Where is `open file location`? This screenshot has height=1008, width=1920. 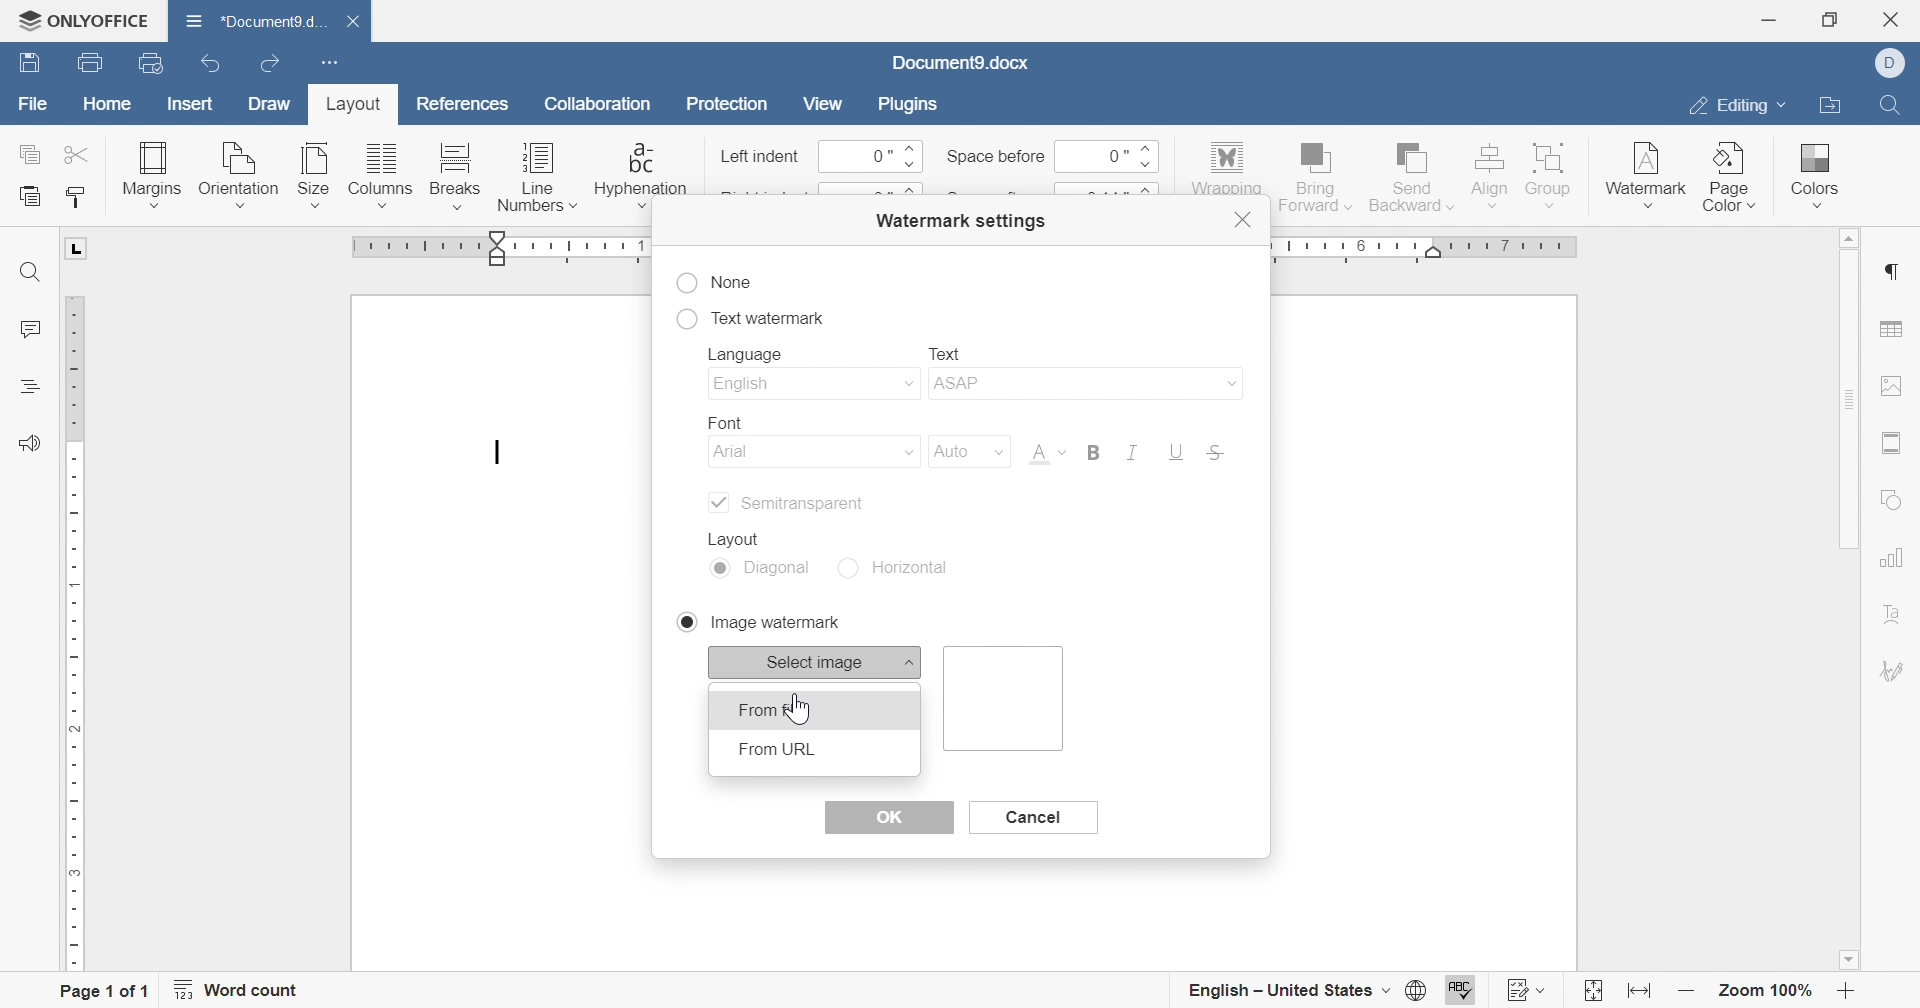
open file location is located at coordinates (1828, 107).